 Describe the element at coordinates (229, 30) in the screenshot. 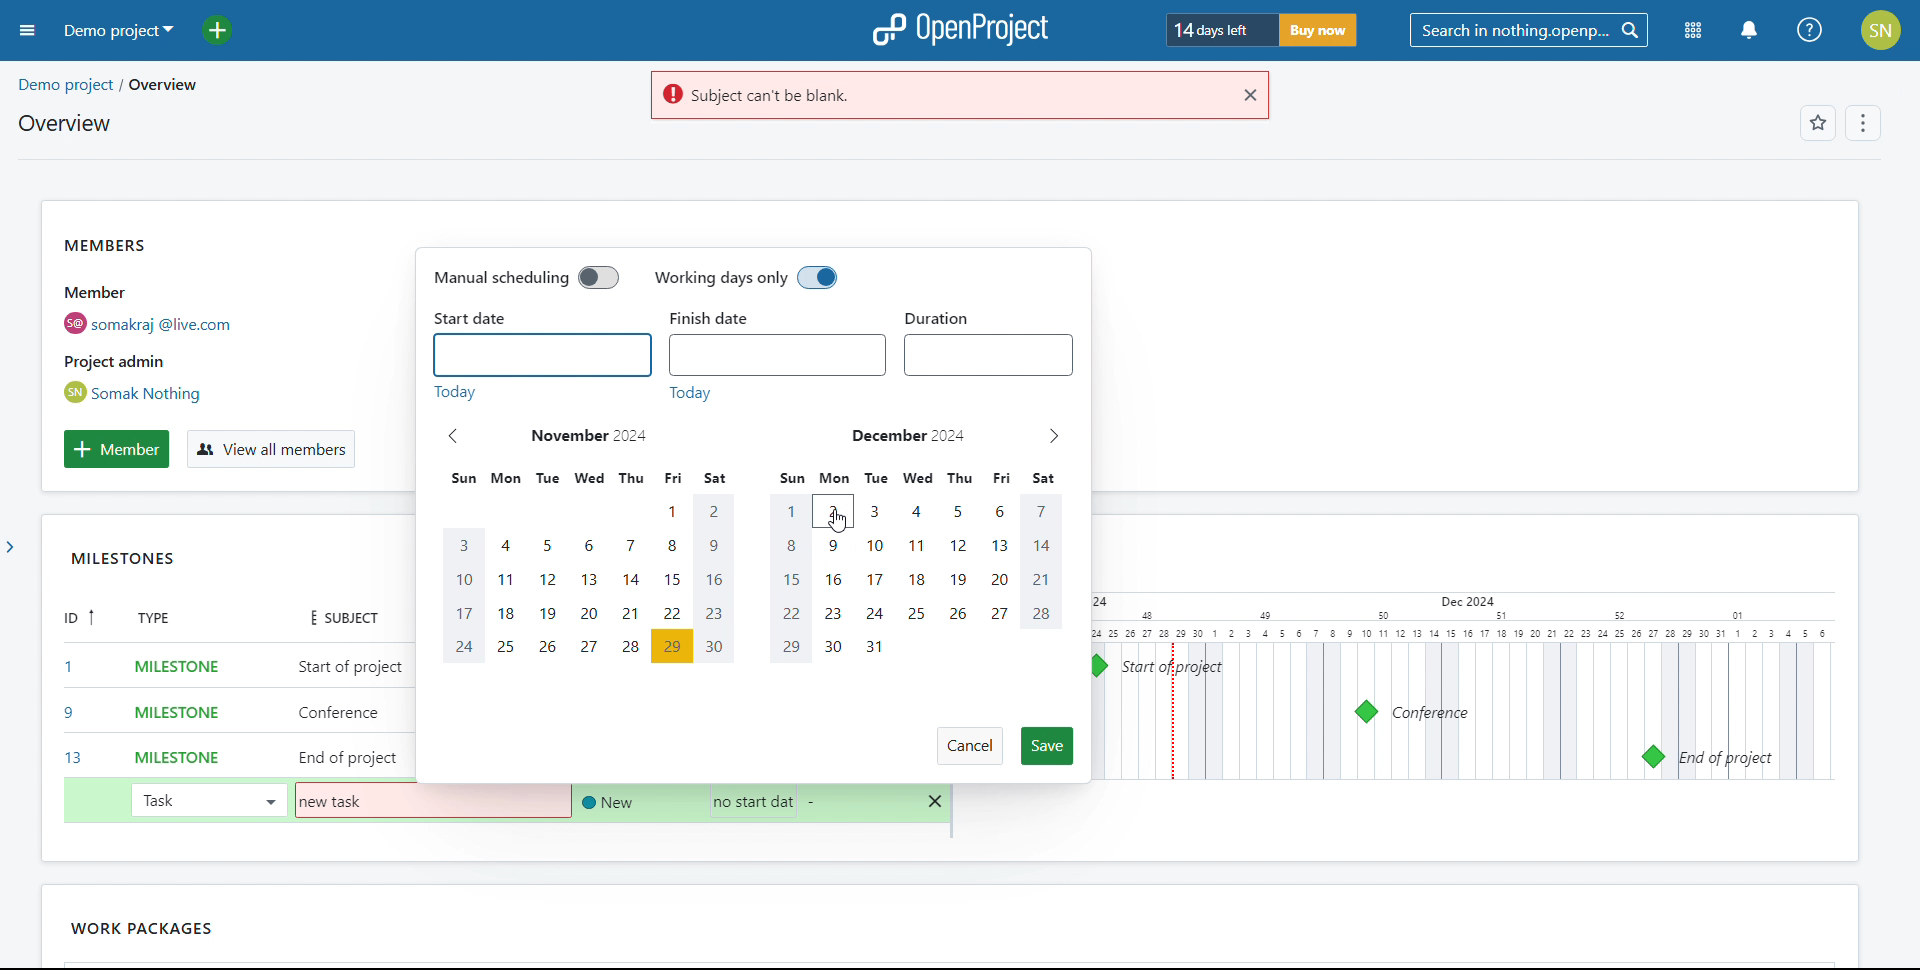

I see `add project` at that location.